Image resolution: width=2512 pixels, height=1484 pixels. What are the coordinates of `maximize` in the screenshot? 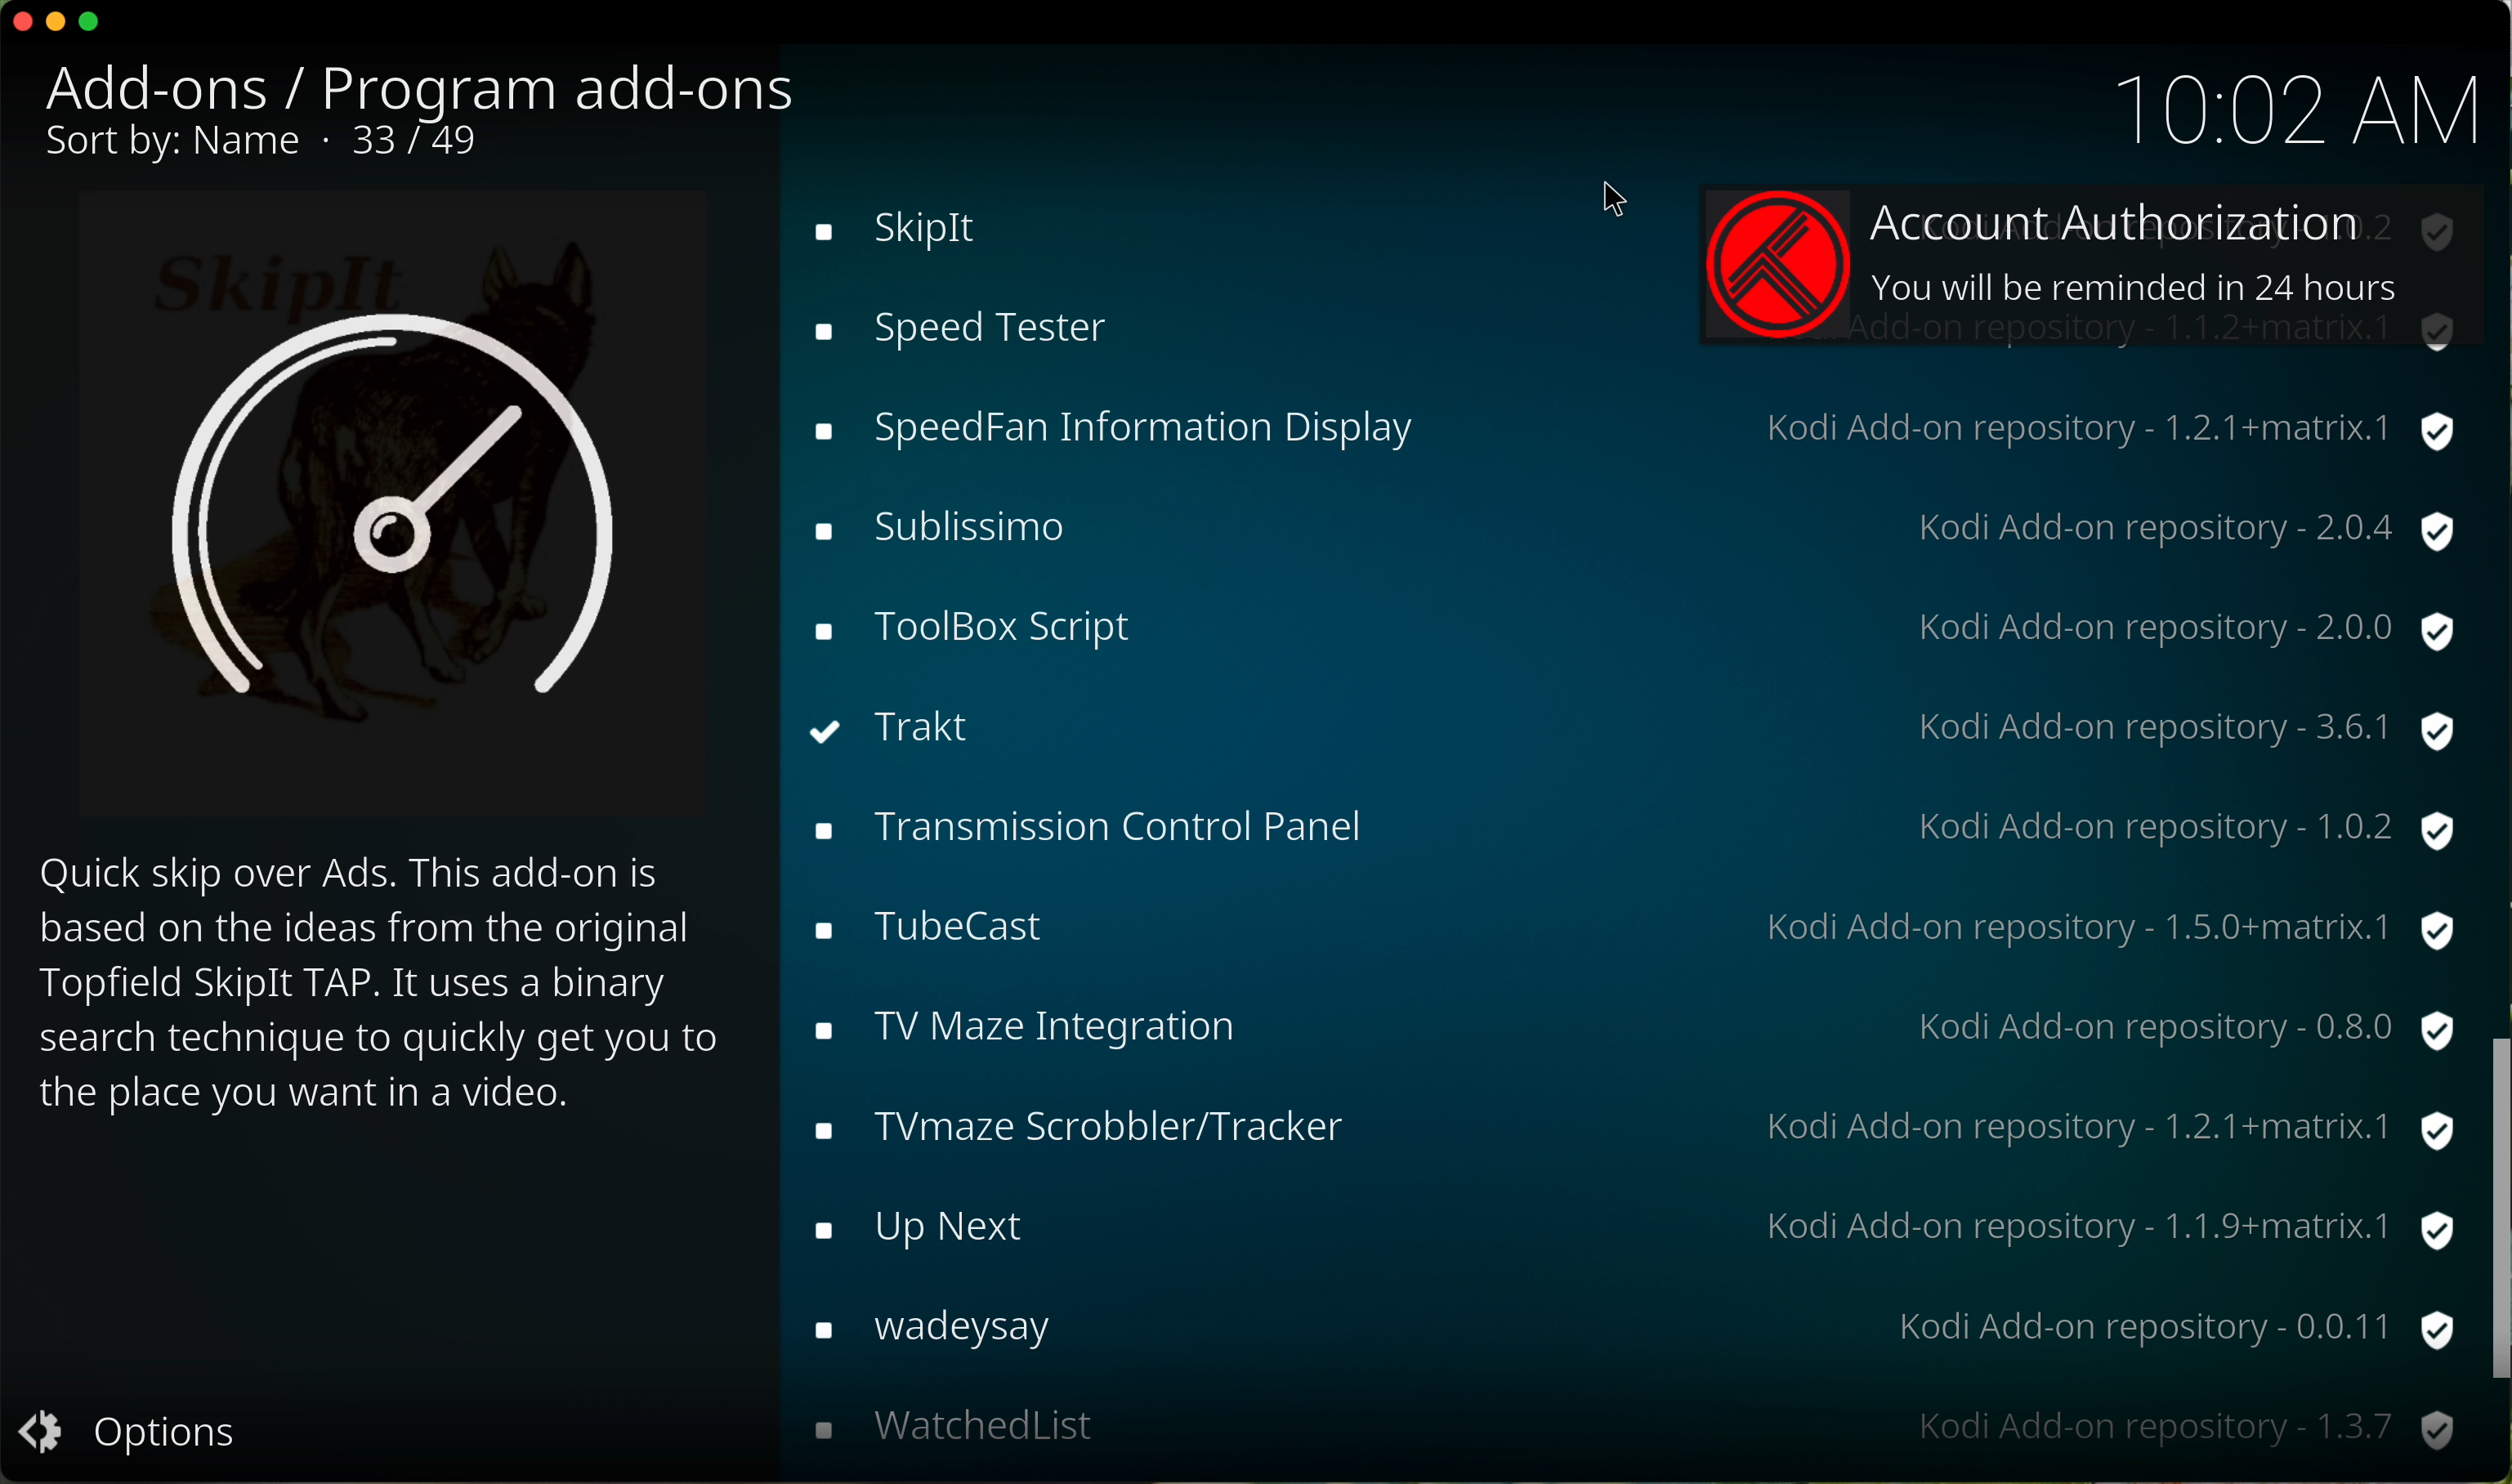 It's located at (92, 25).